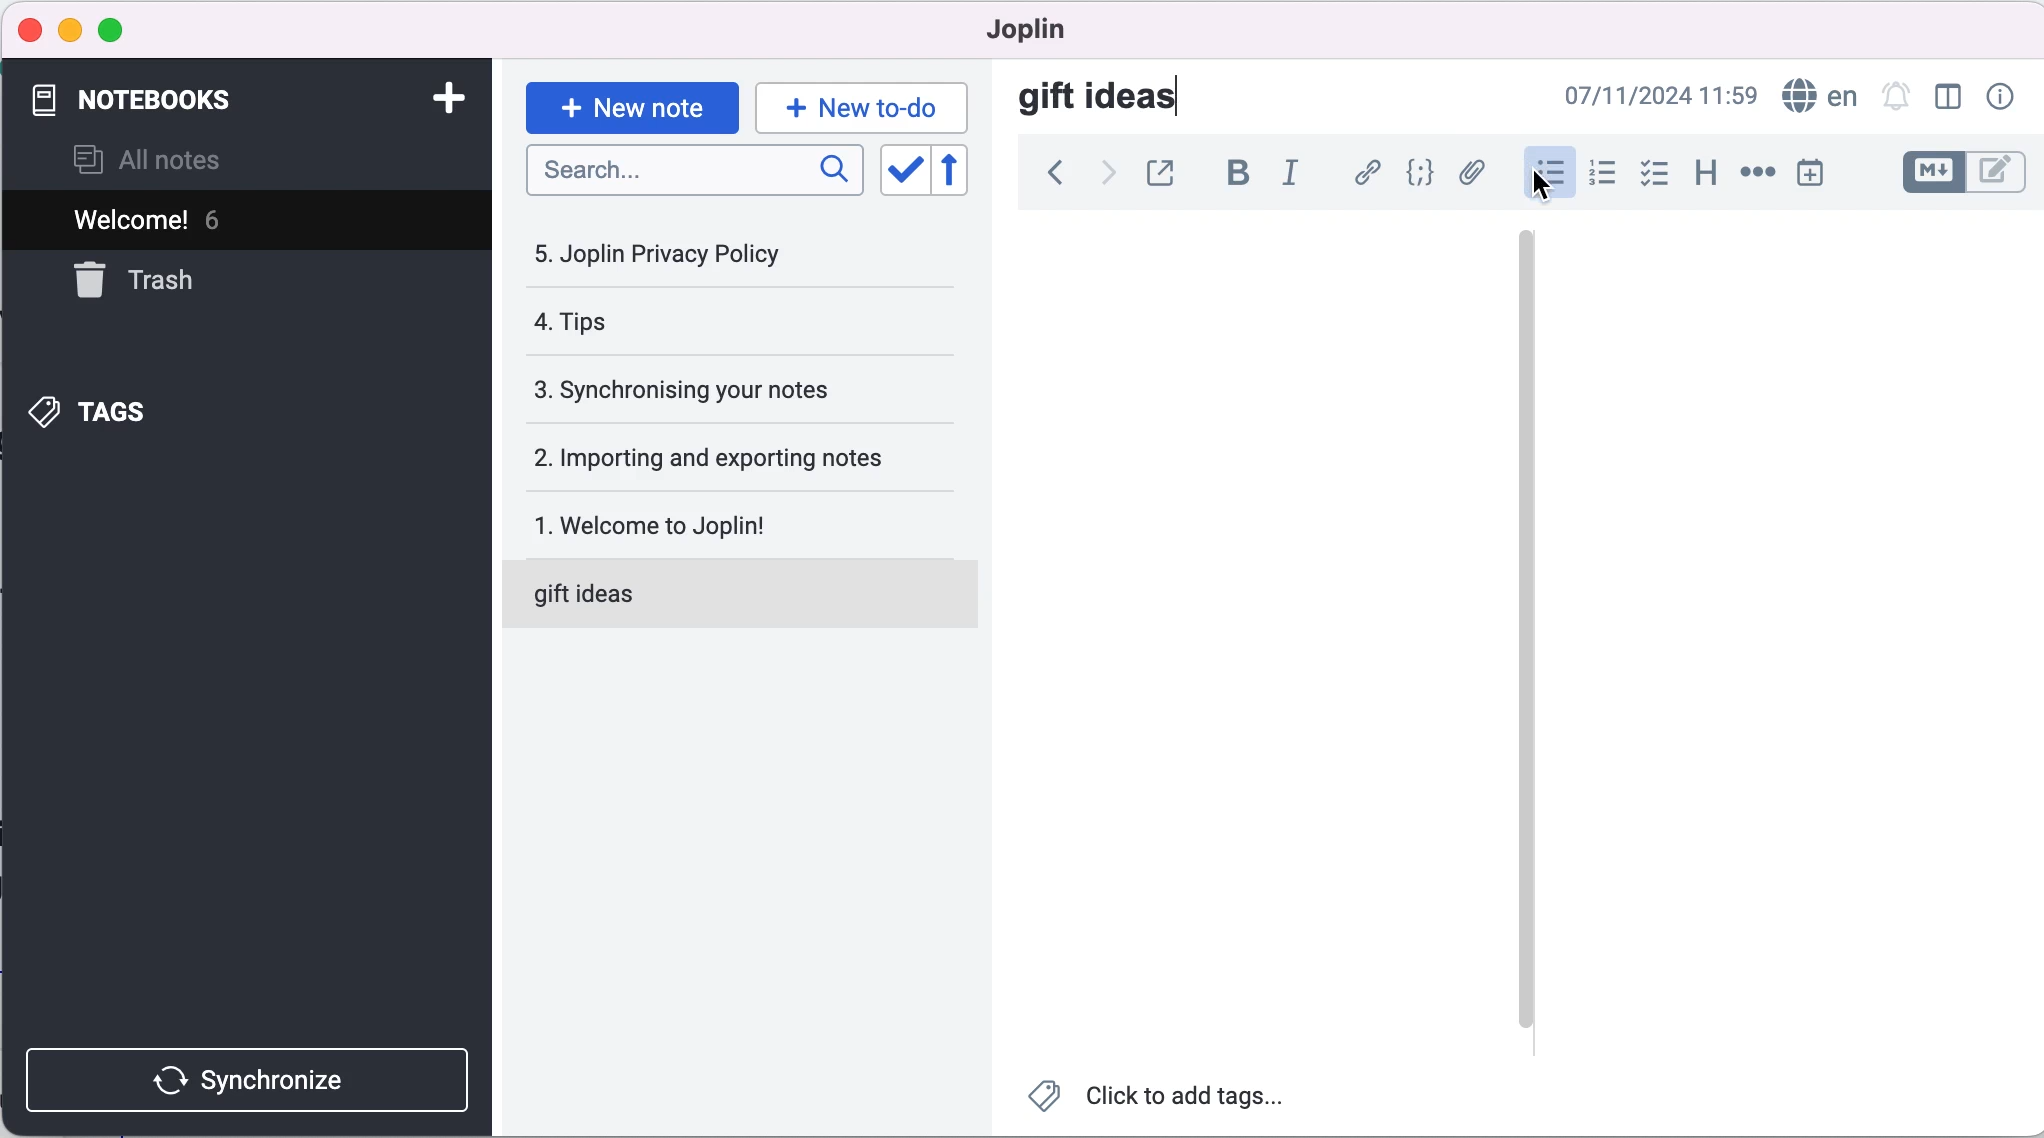  What do you see at coordinates (1895, 98) in the screenshot?
I see `set alarm` at bounding box center [1895, 98].